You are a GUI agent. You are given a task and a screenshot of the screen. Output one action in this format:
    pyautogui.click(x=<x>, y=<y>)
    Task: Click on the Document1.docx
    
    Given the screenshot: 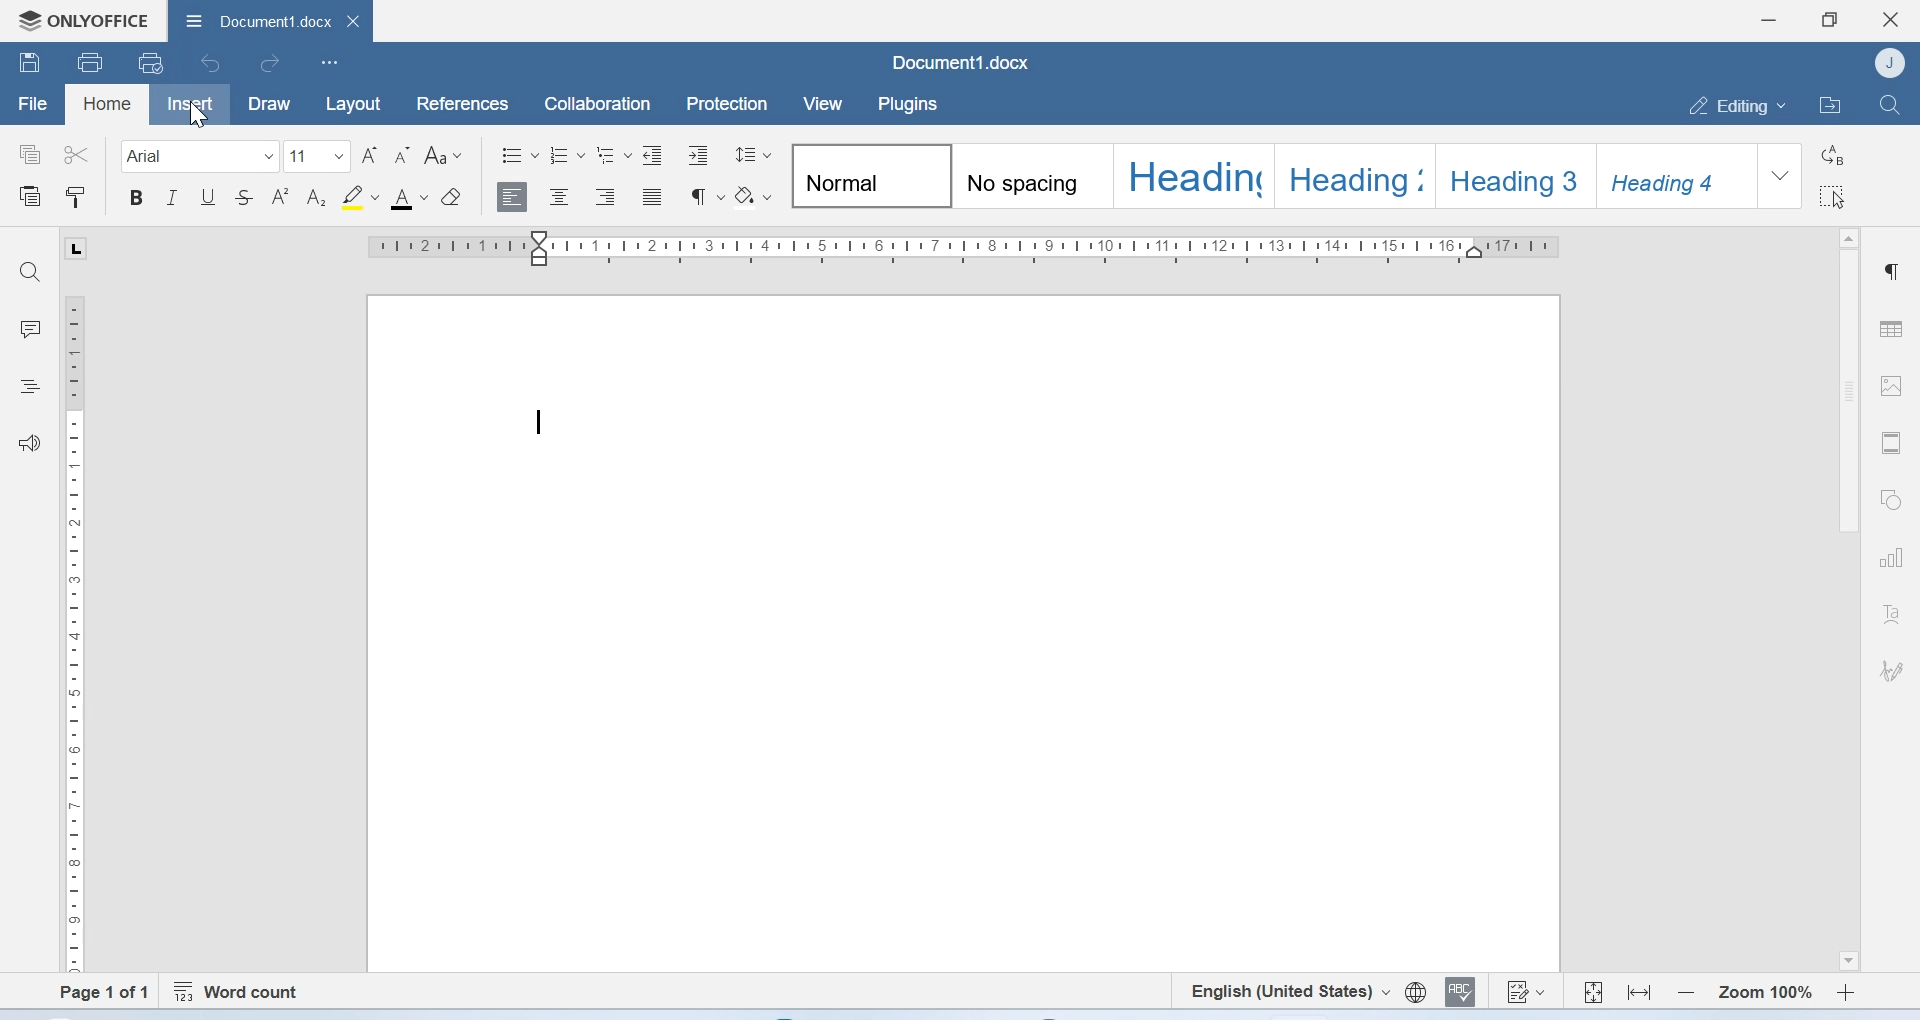 What is the action you would take?
    pyautogui.click(x=270, y=23)
    